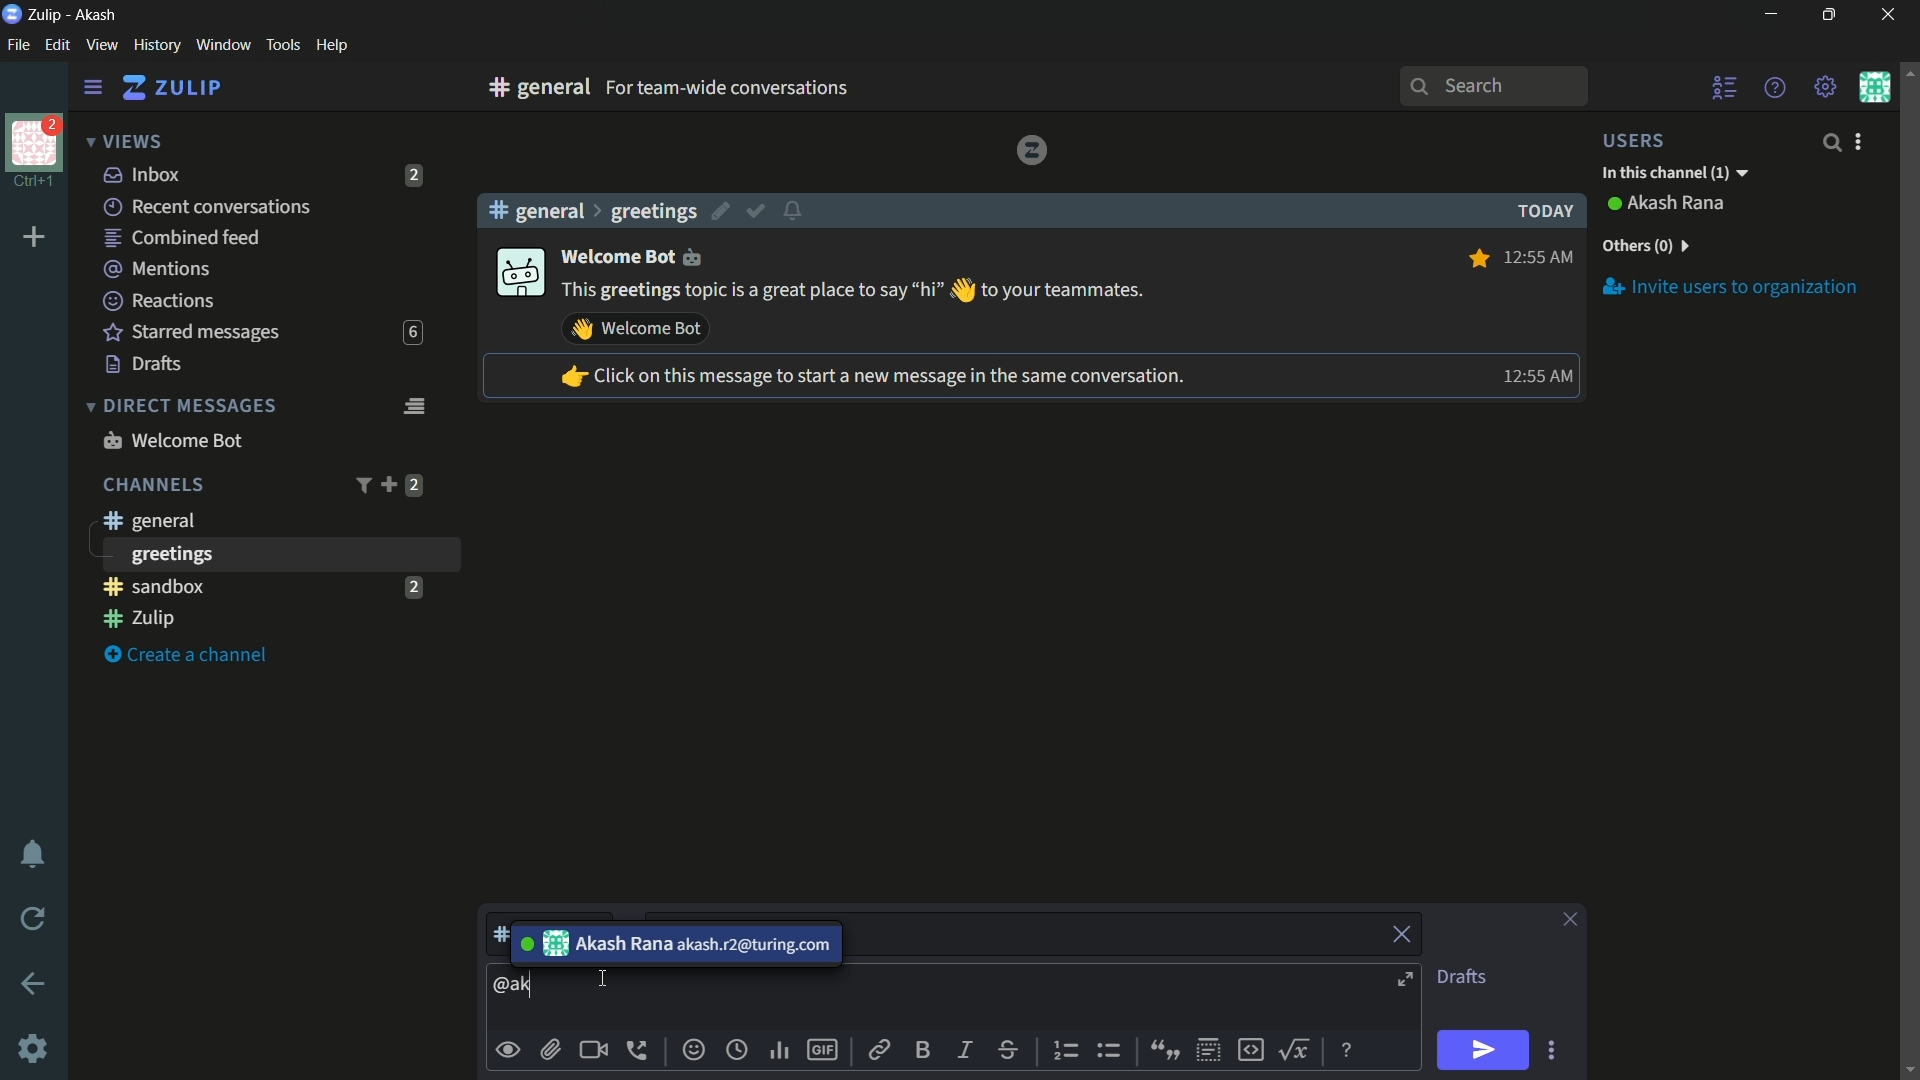  What do you see at coordinates (1908, 1070) in the screenshot?
I see `scroll down` at bounding box center [1908, 1070].